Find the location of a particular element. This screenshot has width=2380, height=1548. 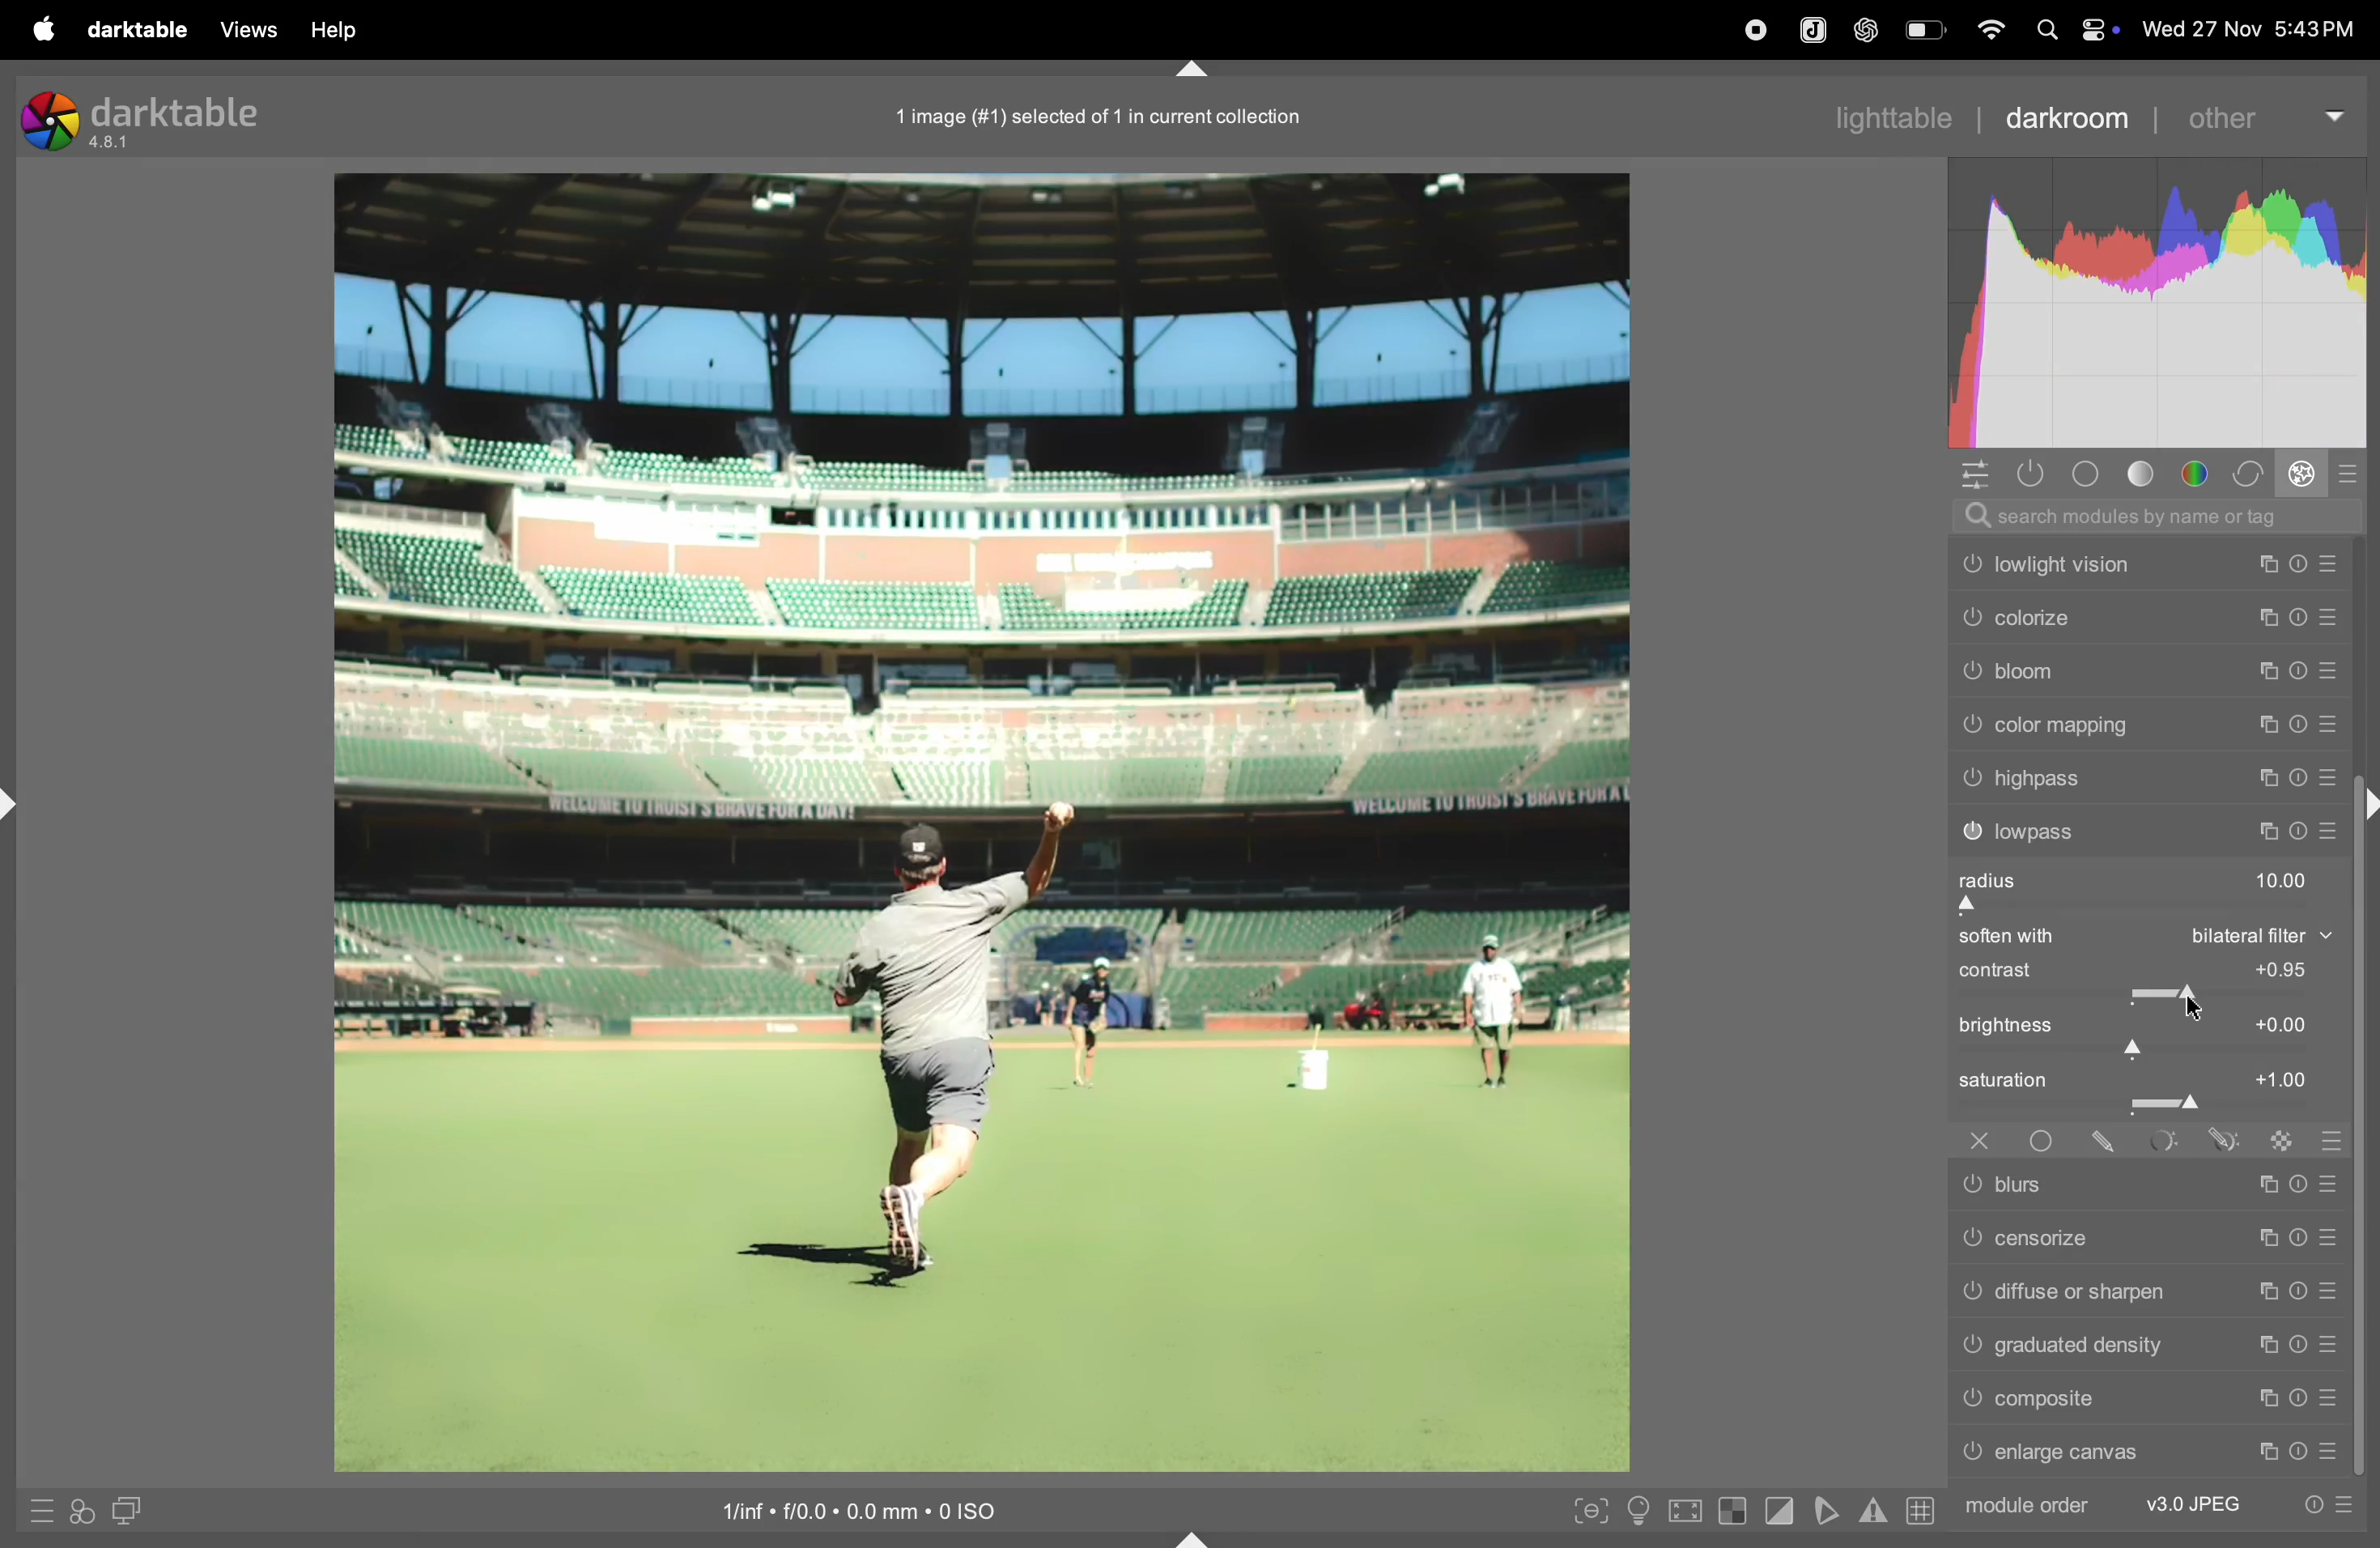

date and time is located at coordinates (2248, 24).